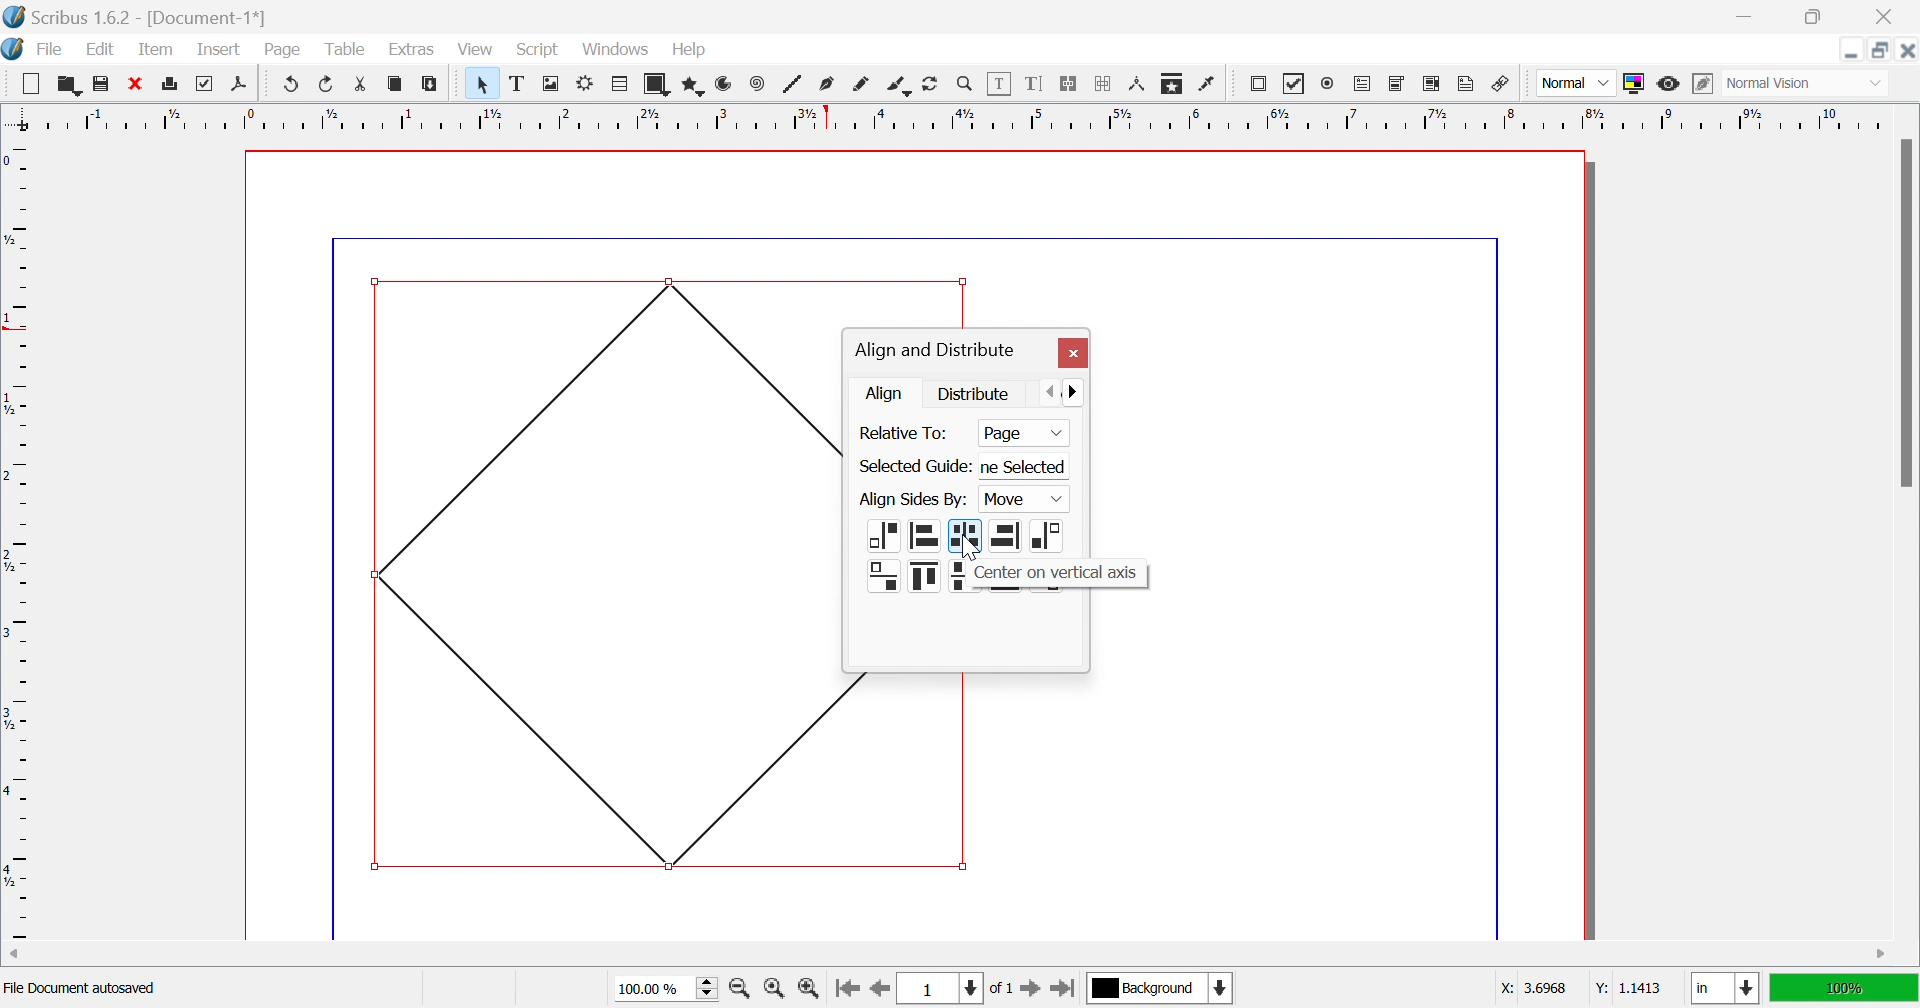 The height and width of the screenshot is (1008, 1920). What do you see at coordinates (633, 58) in the screenshot?
I see `Cursor` at bounding box center [633, 58].